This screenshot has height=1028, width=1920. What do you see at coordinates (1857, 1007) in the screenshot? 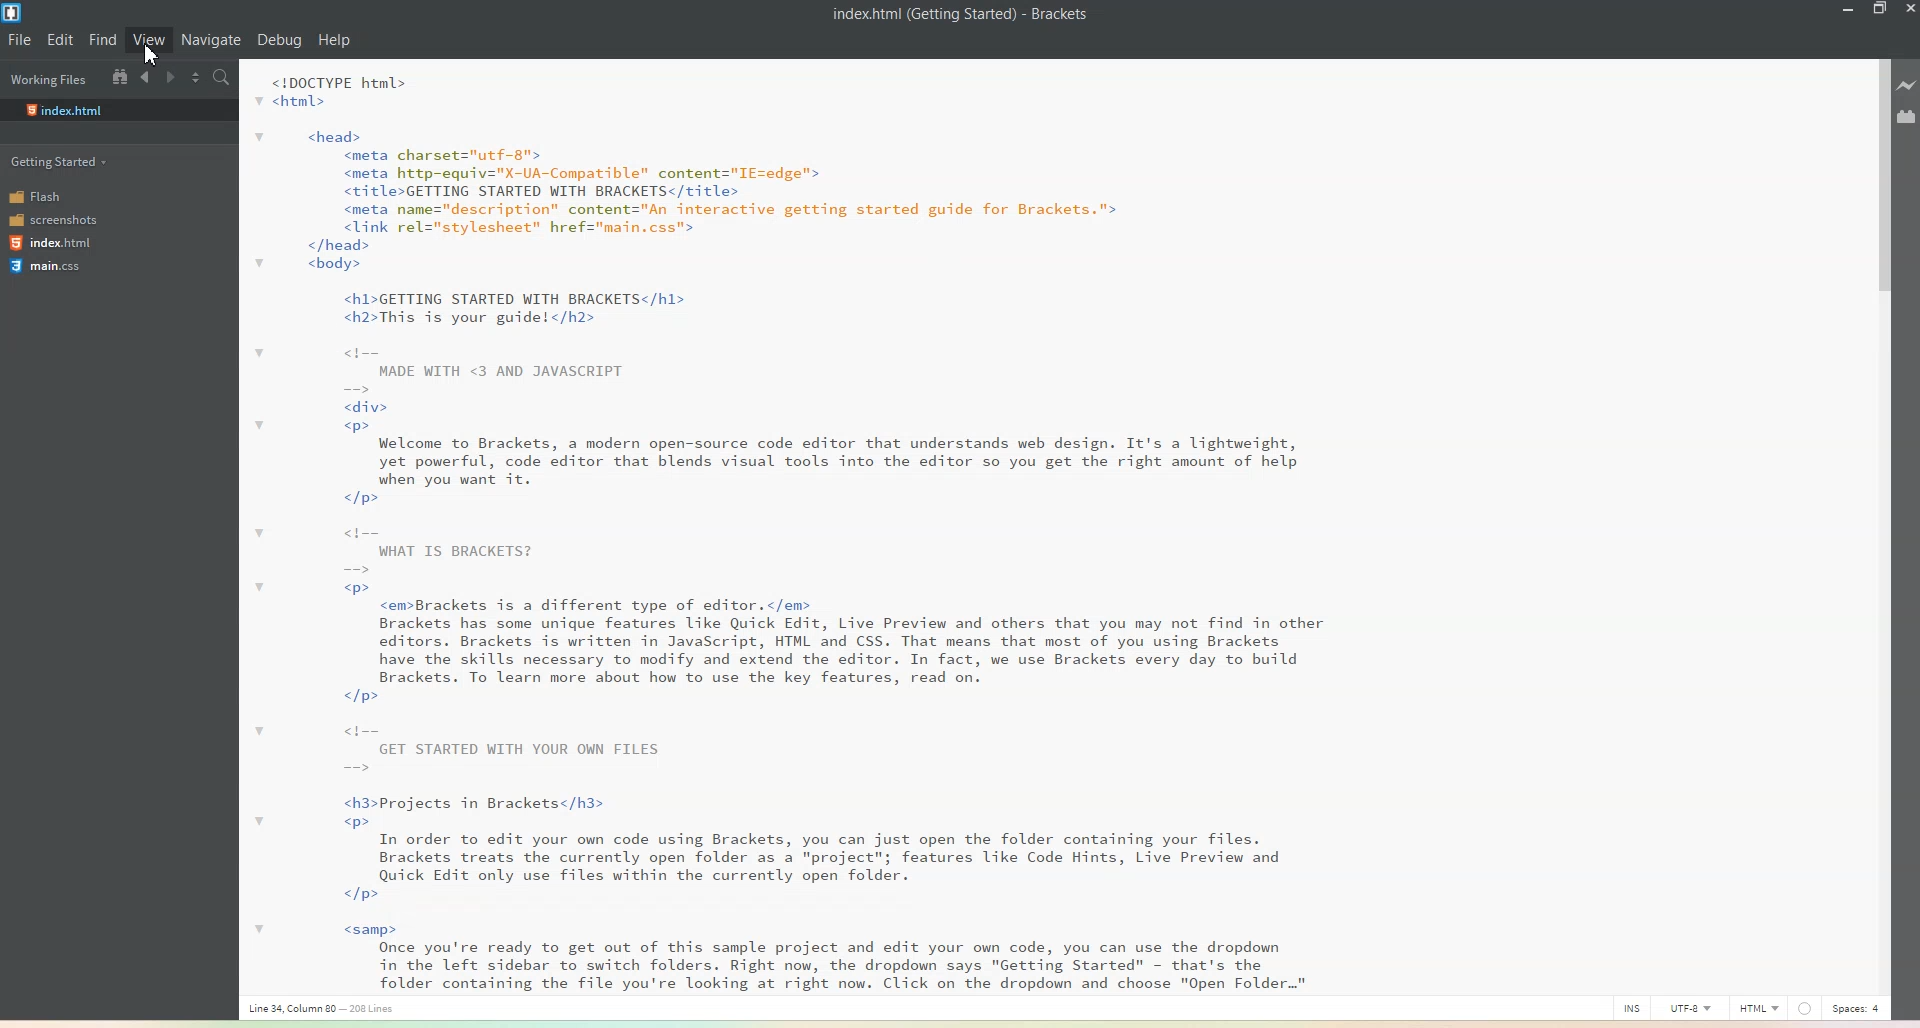
I see `Spaces: 4  ` at bounding box center [1857, 1007].